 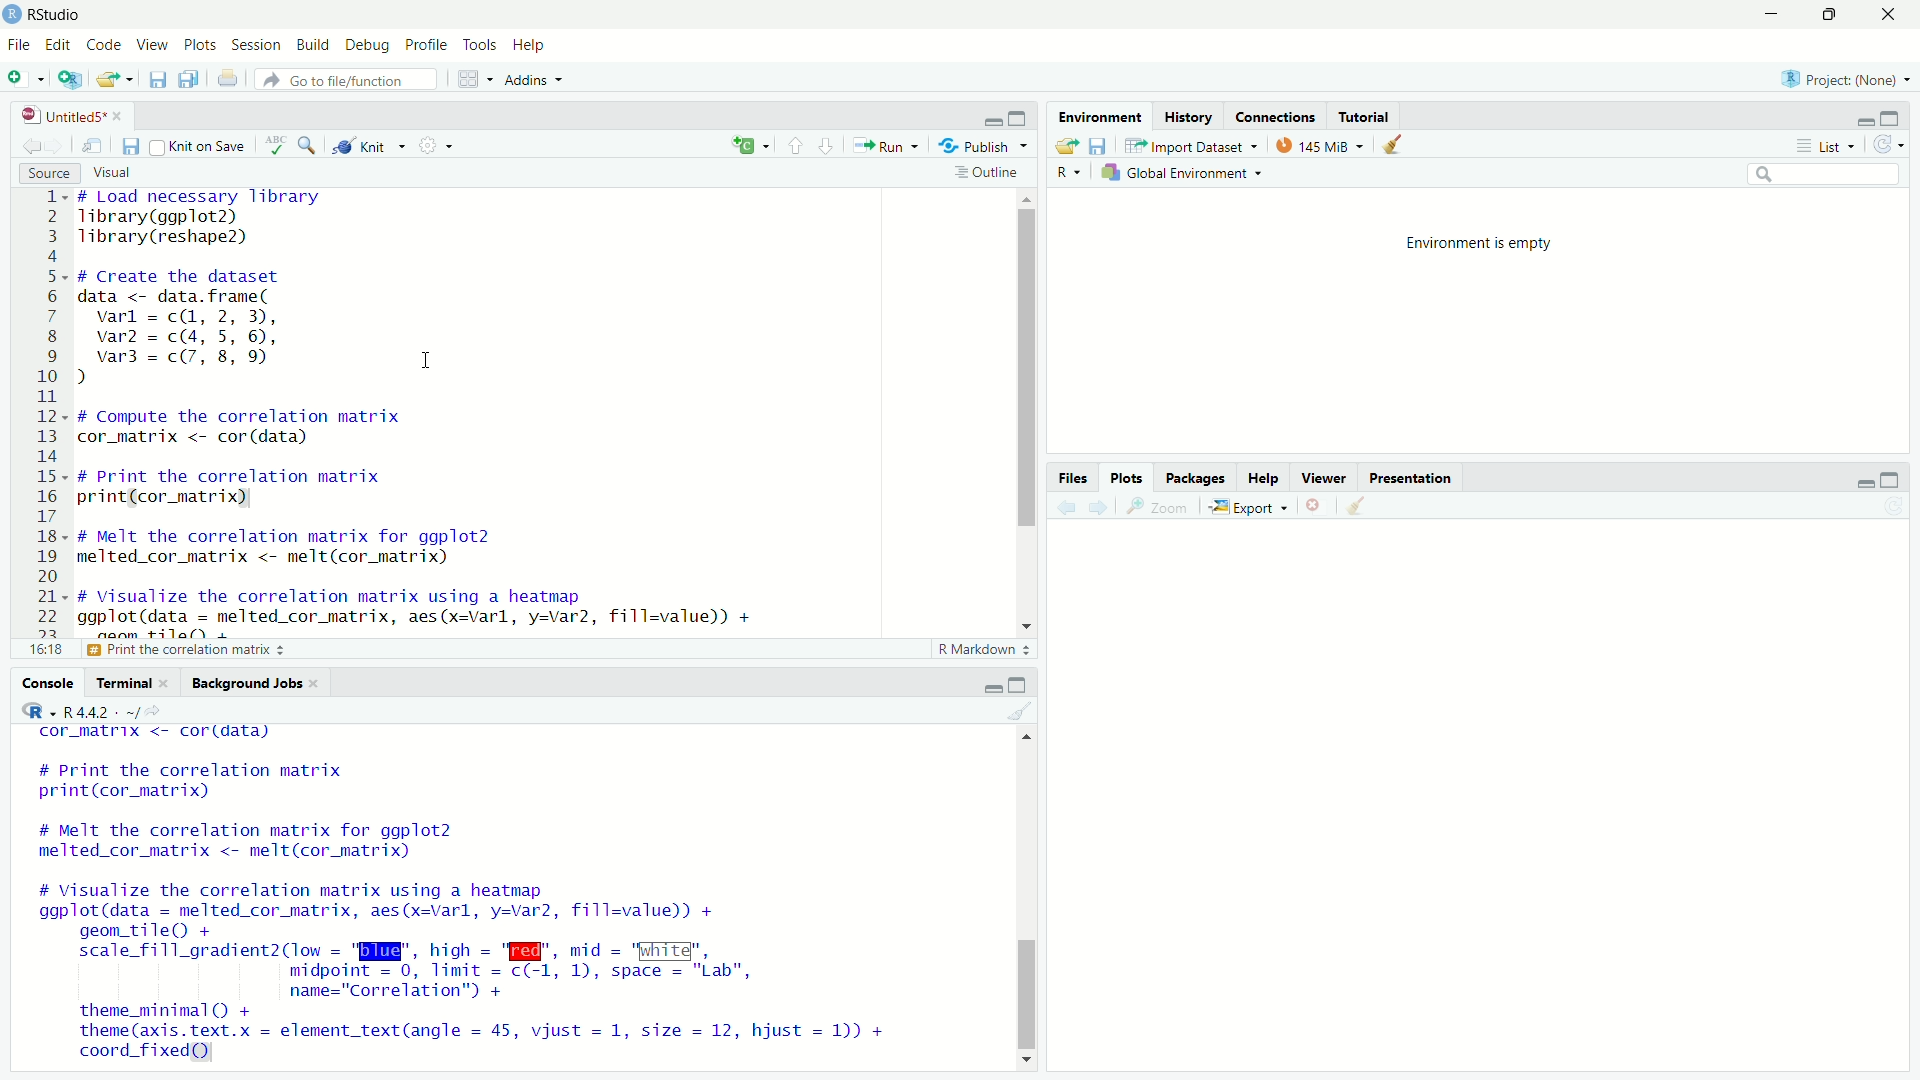 I want to click on memory usage, so click(x=1318, y=145).